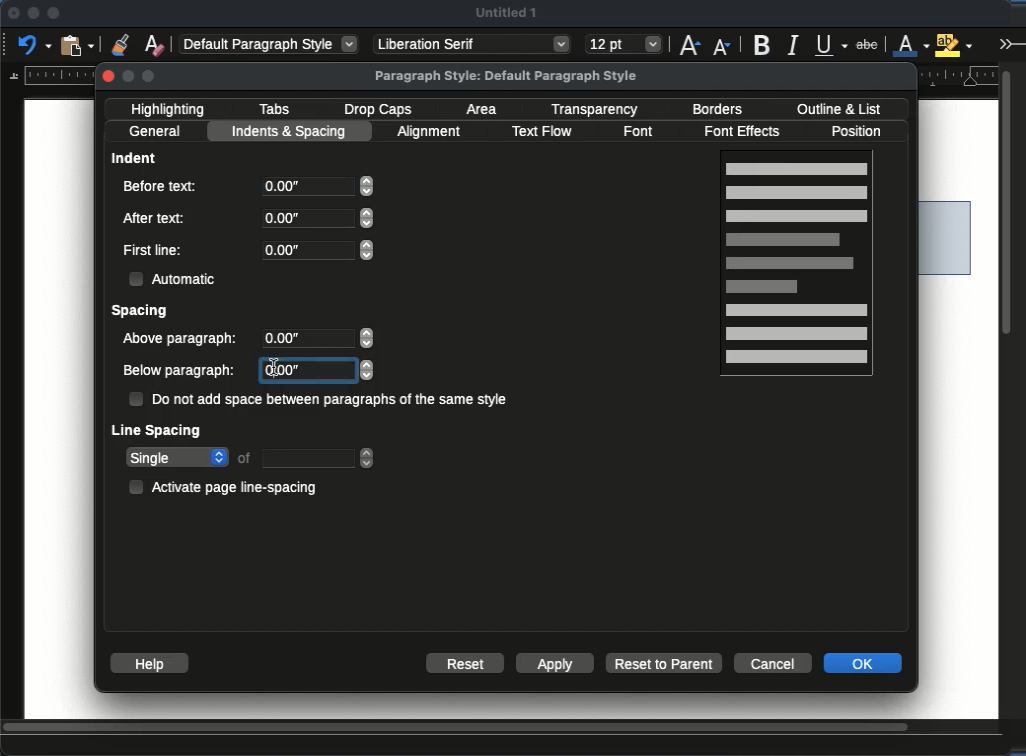 This screenshot has width=1026, height=756. I want to click on guide, so click(48, 75).